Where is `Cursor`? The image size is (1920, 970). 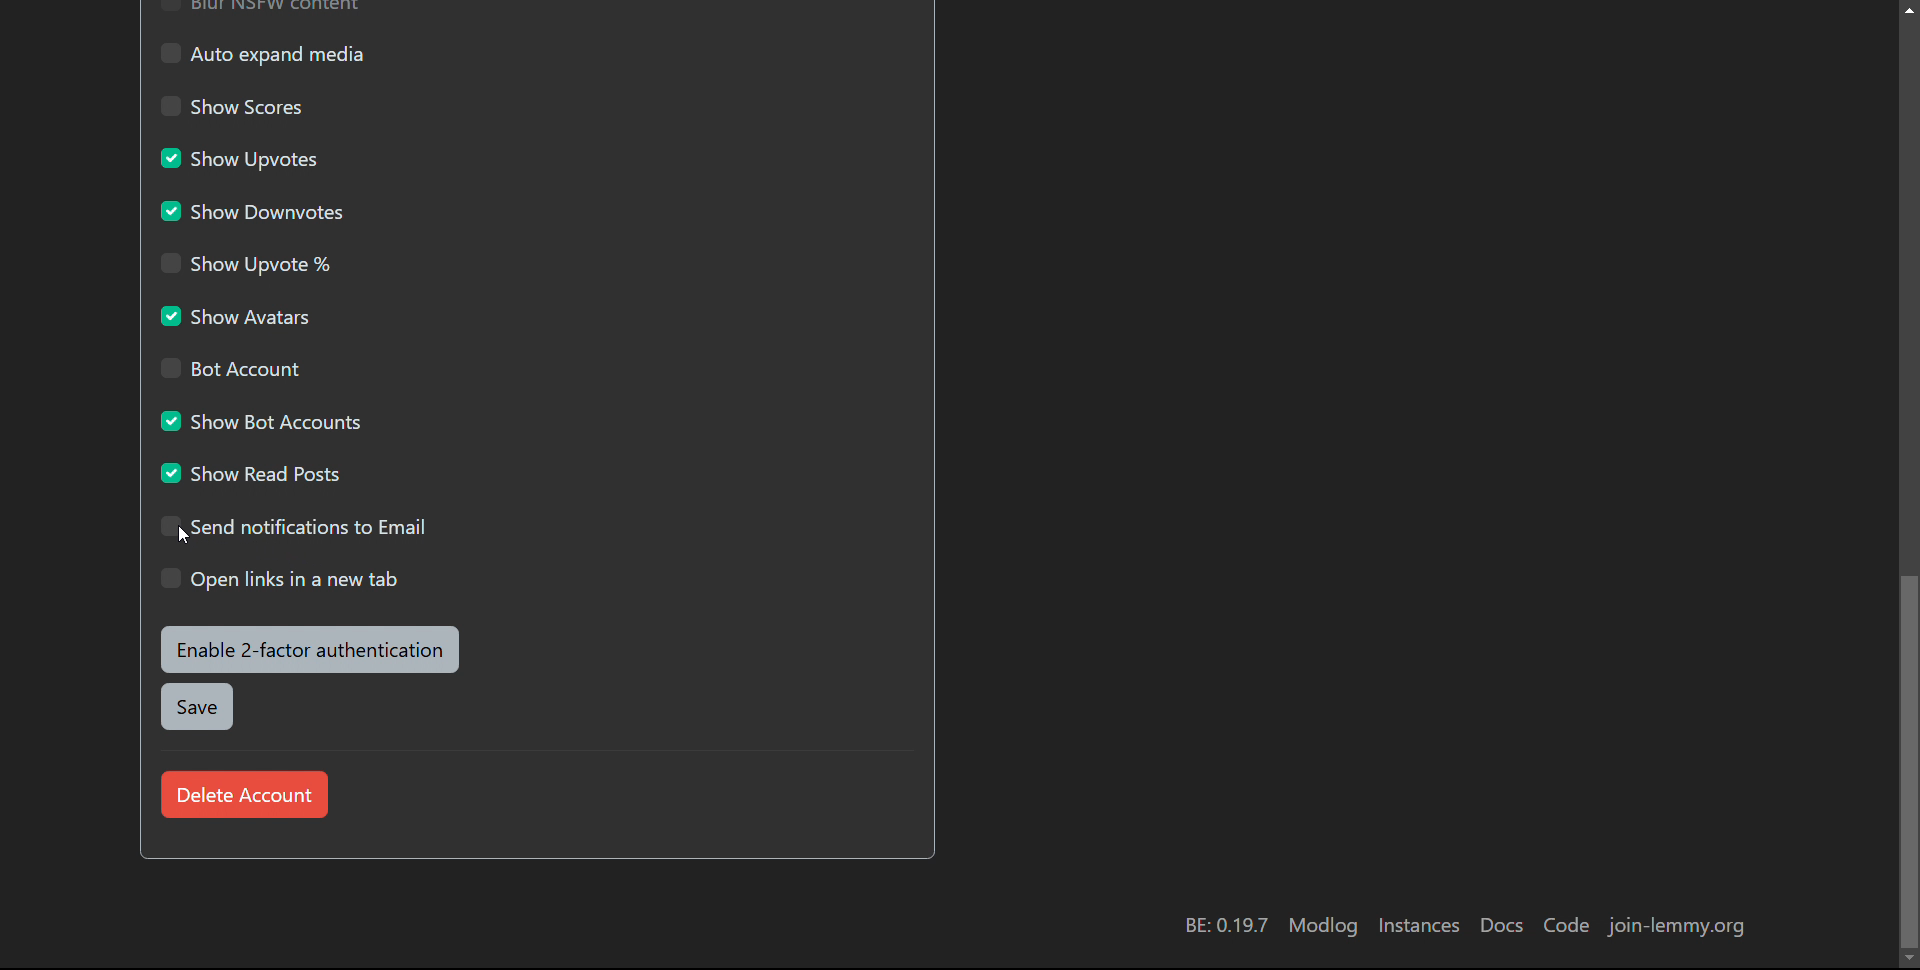
Cursor is located at coordinates (184, 535).